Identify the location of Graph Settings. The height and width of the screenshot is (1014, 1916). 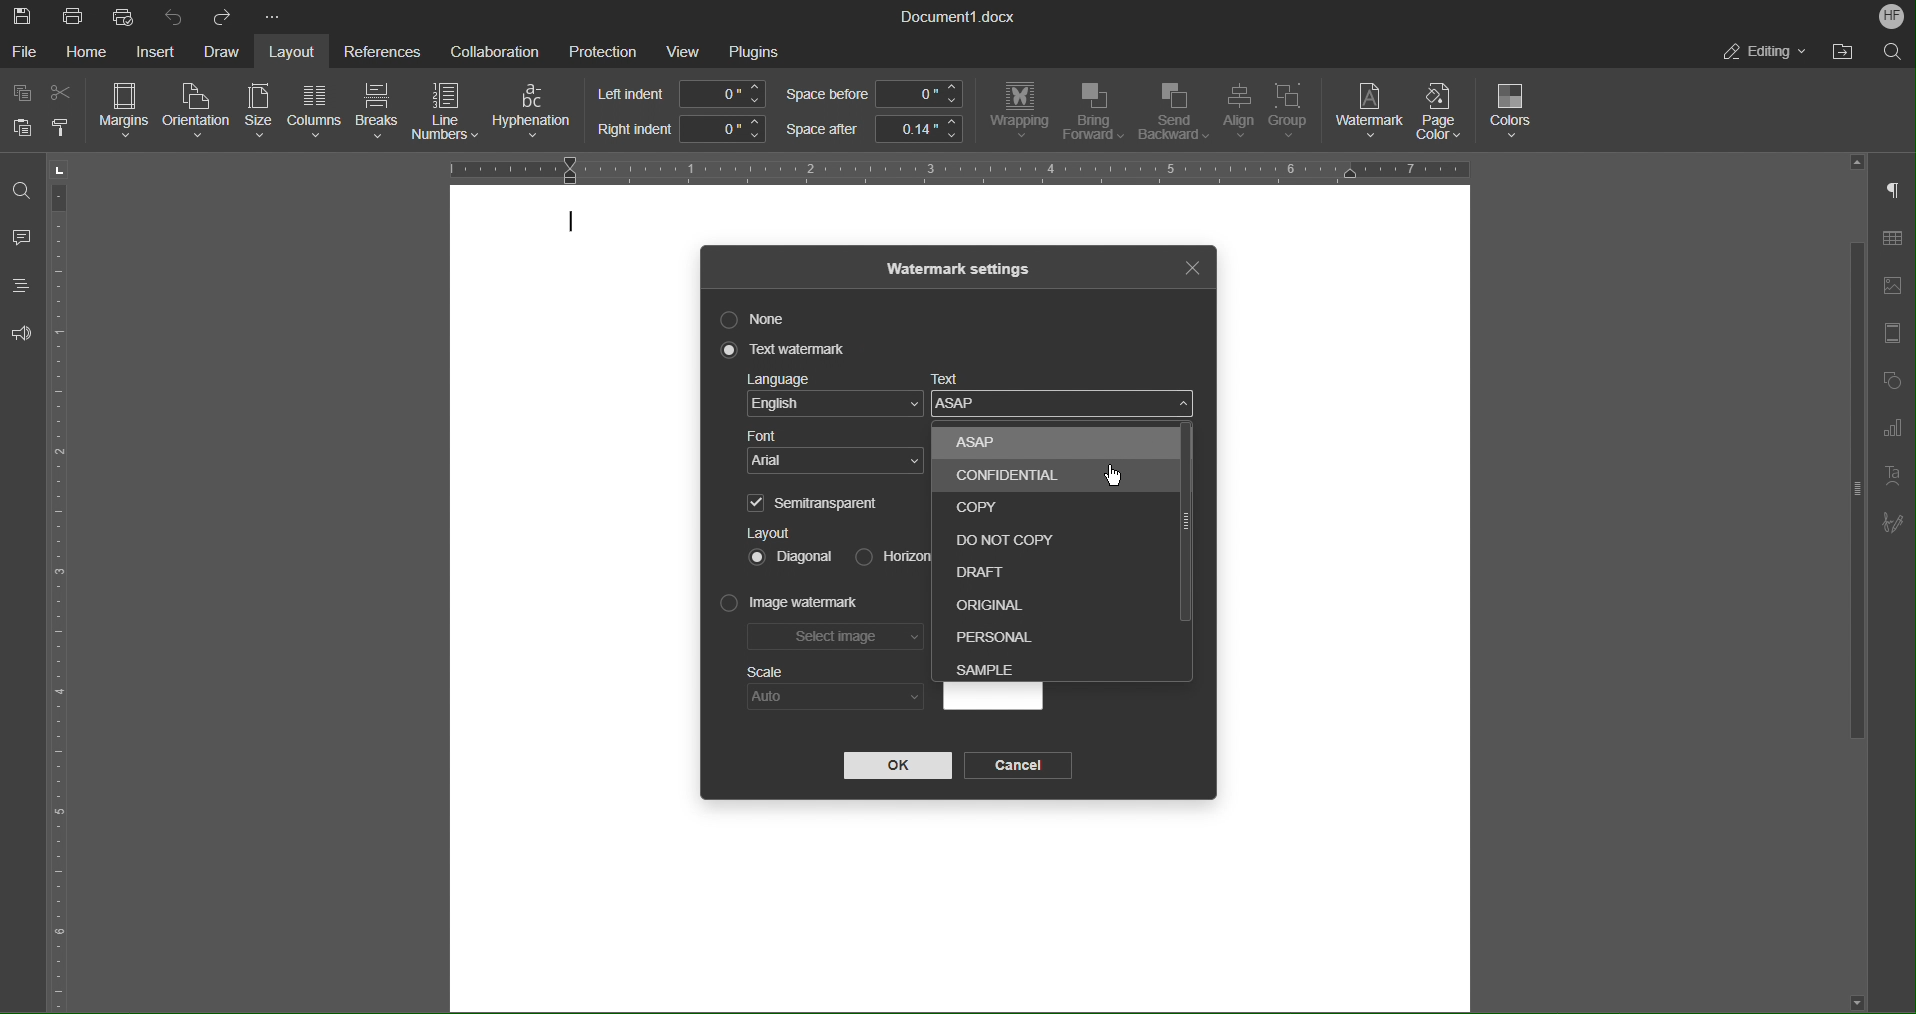
(1892, 432).